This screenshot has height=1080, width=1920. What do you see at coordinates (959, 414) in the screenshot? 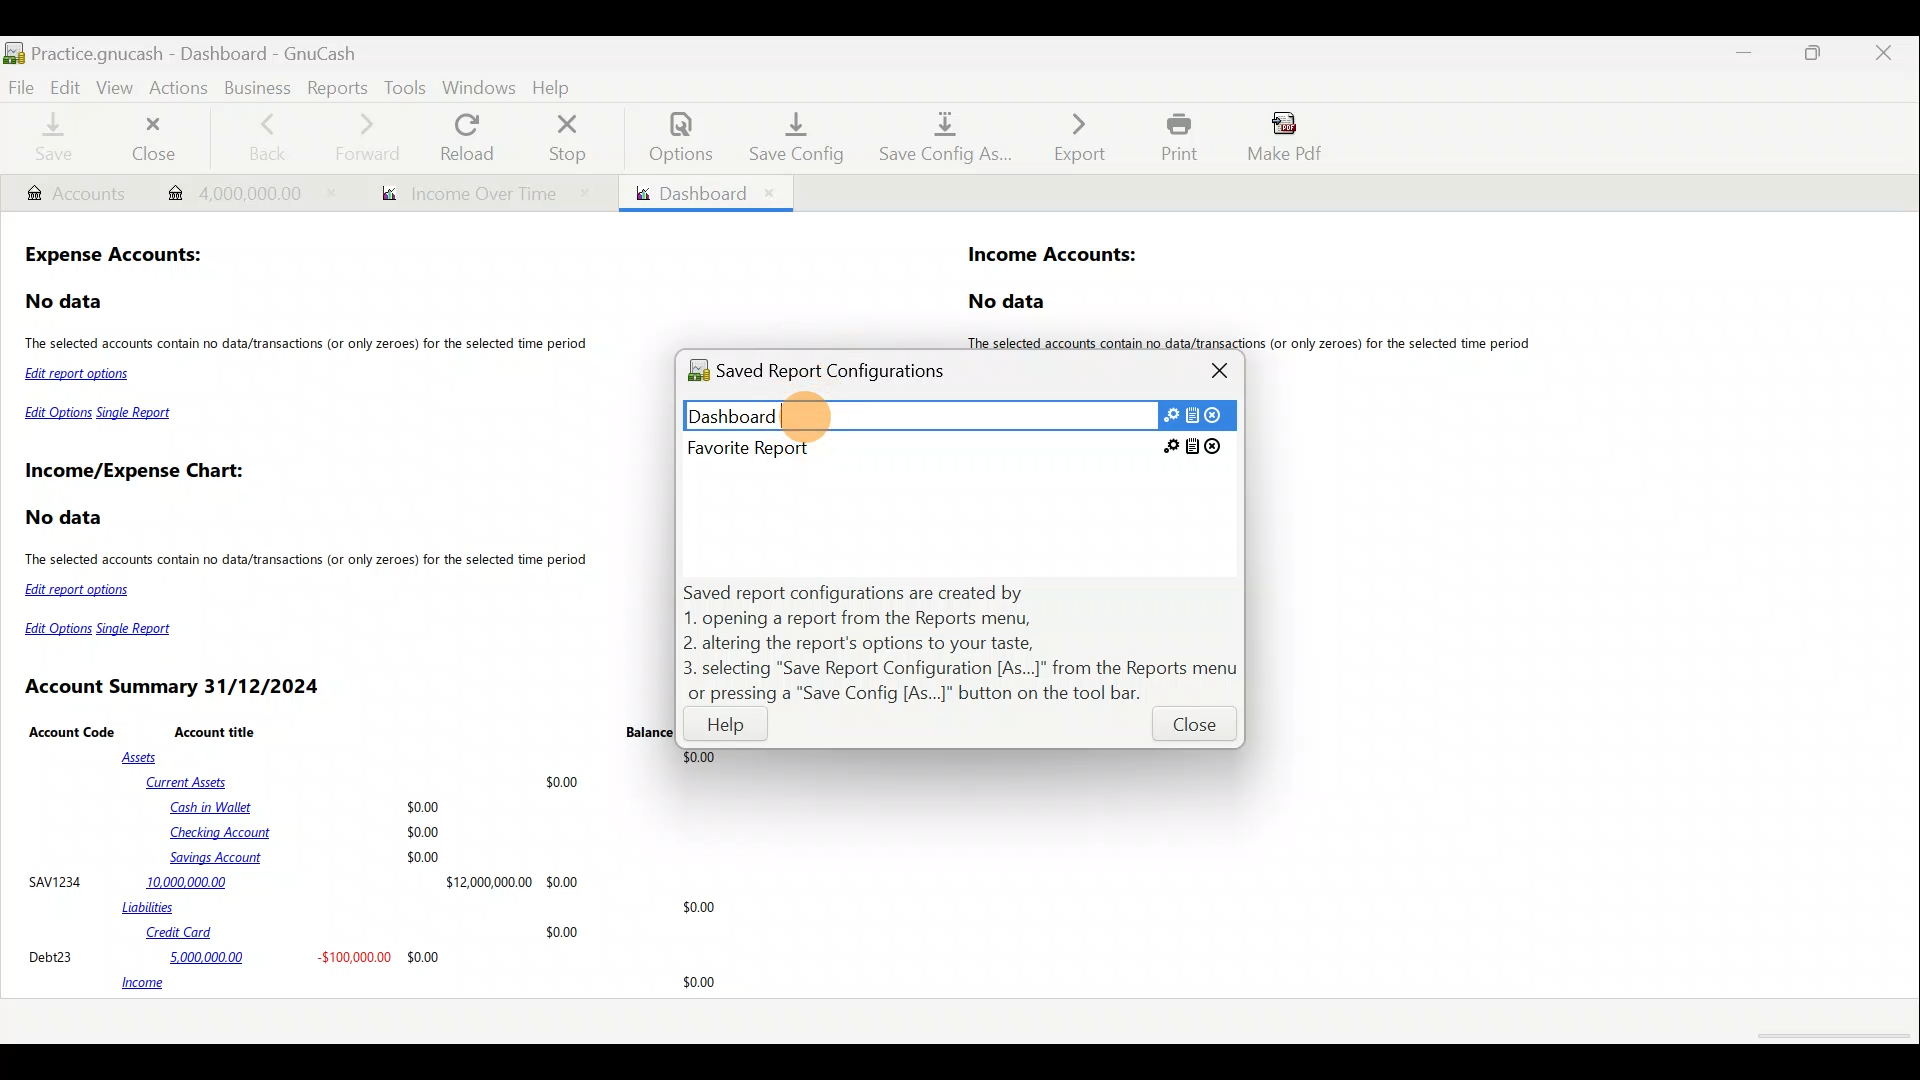
I see `Saved report 1` at bounding box center [959, 414].